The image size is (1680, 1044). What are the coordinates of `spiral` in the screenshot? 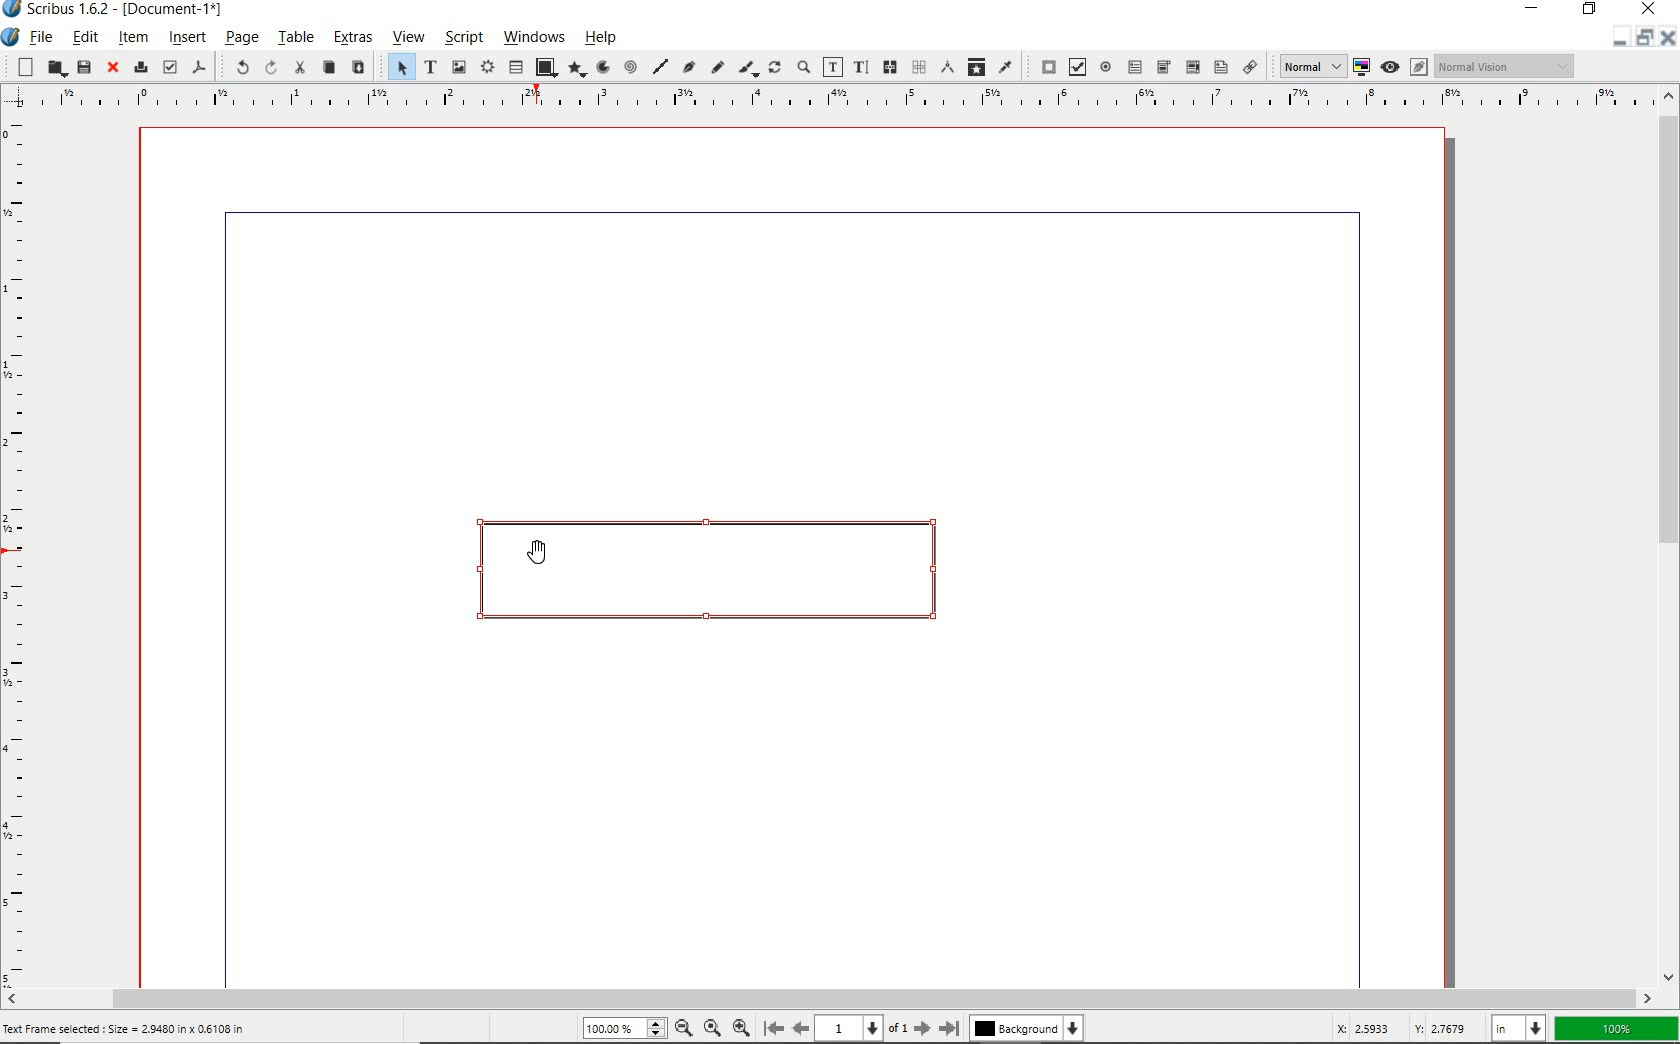 It's located at (630, 68).